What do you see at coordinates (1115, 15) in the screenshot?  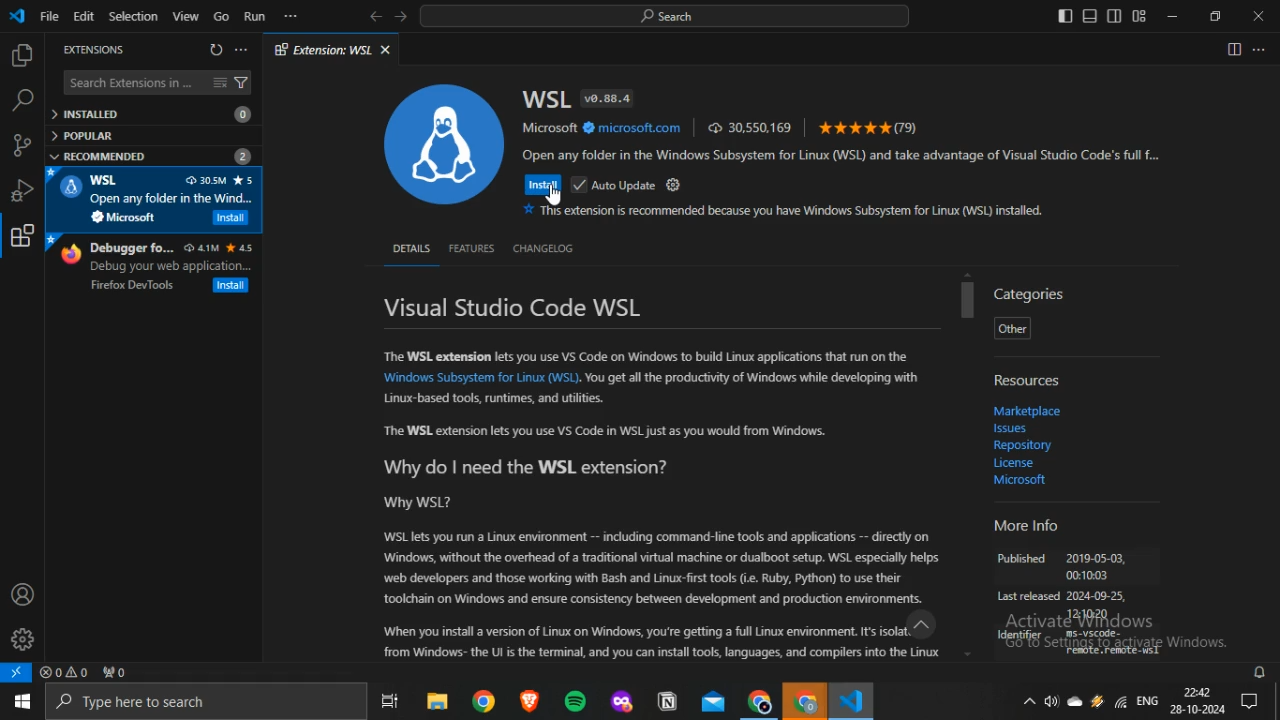 I see `toggle secondary sidebar` at bounding box center [1115, 15].